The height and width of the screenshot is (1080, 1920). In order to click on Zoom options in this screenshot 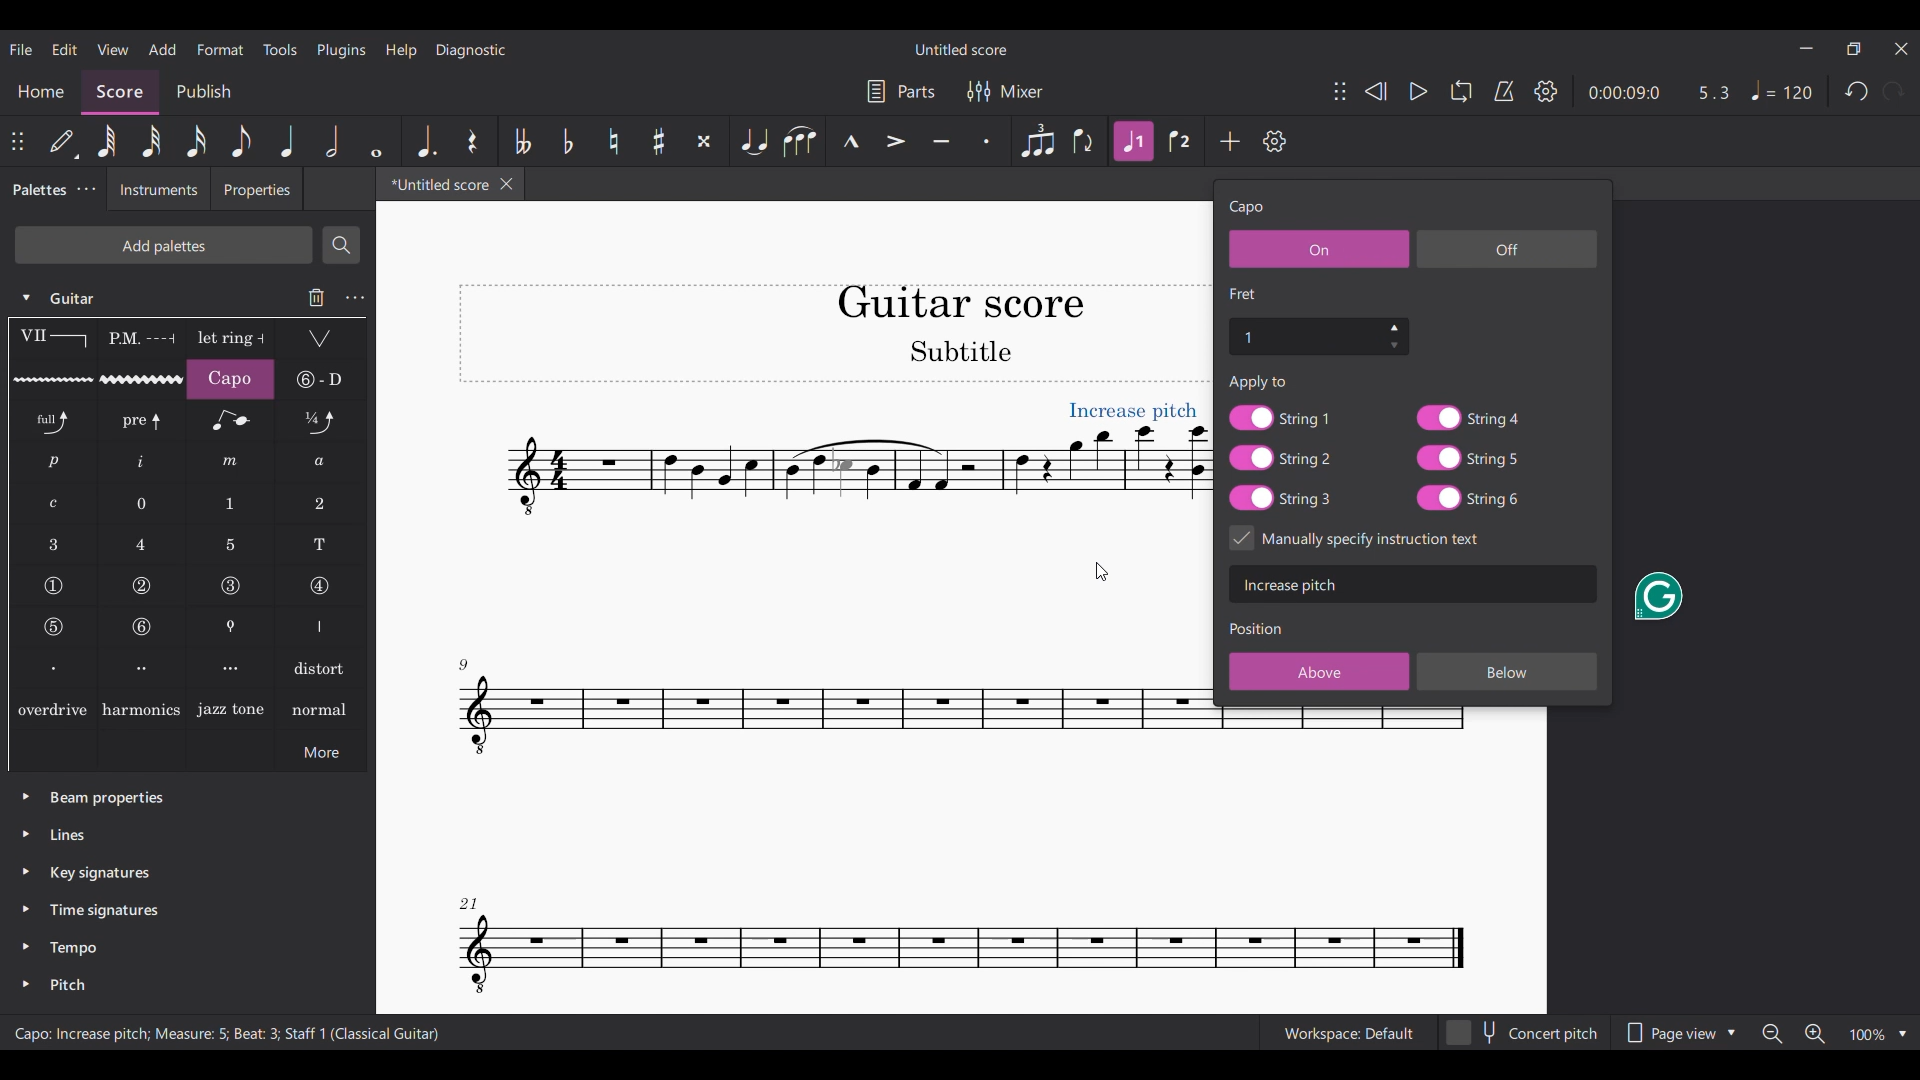, I will do `click(1878, 1035)`.